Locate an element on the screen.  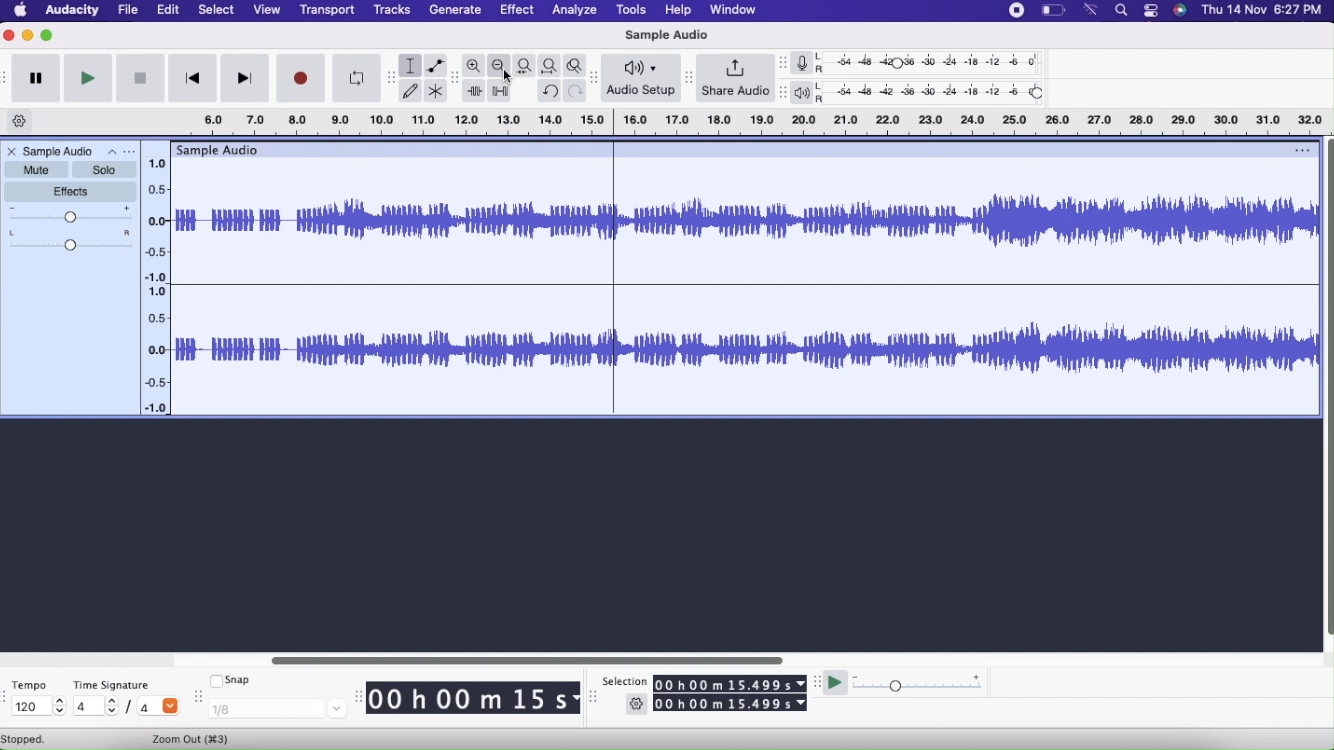
Playback meter is located at coordinates (808, 93).